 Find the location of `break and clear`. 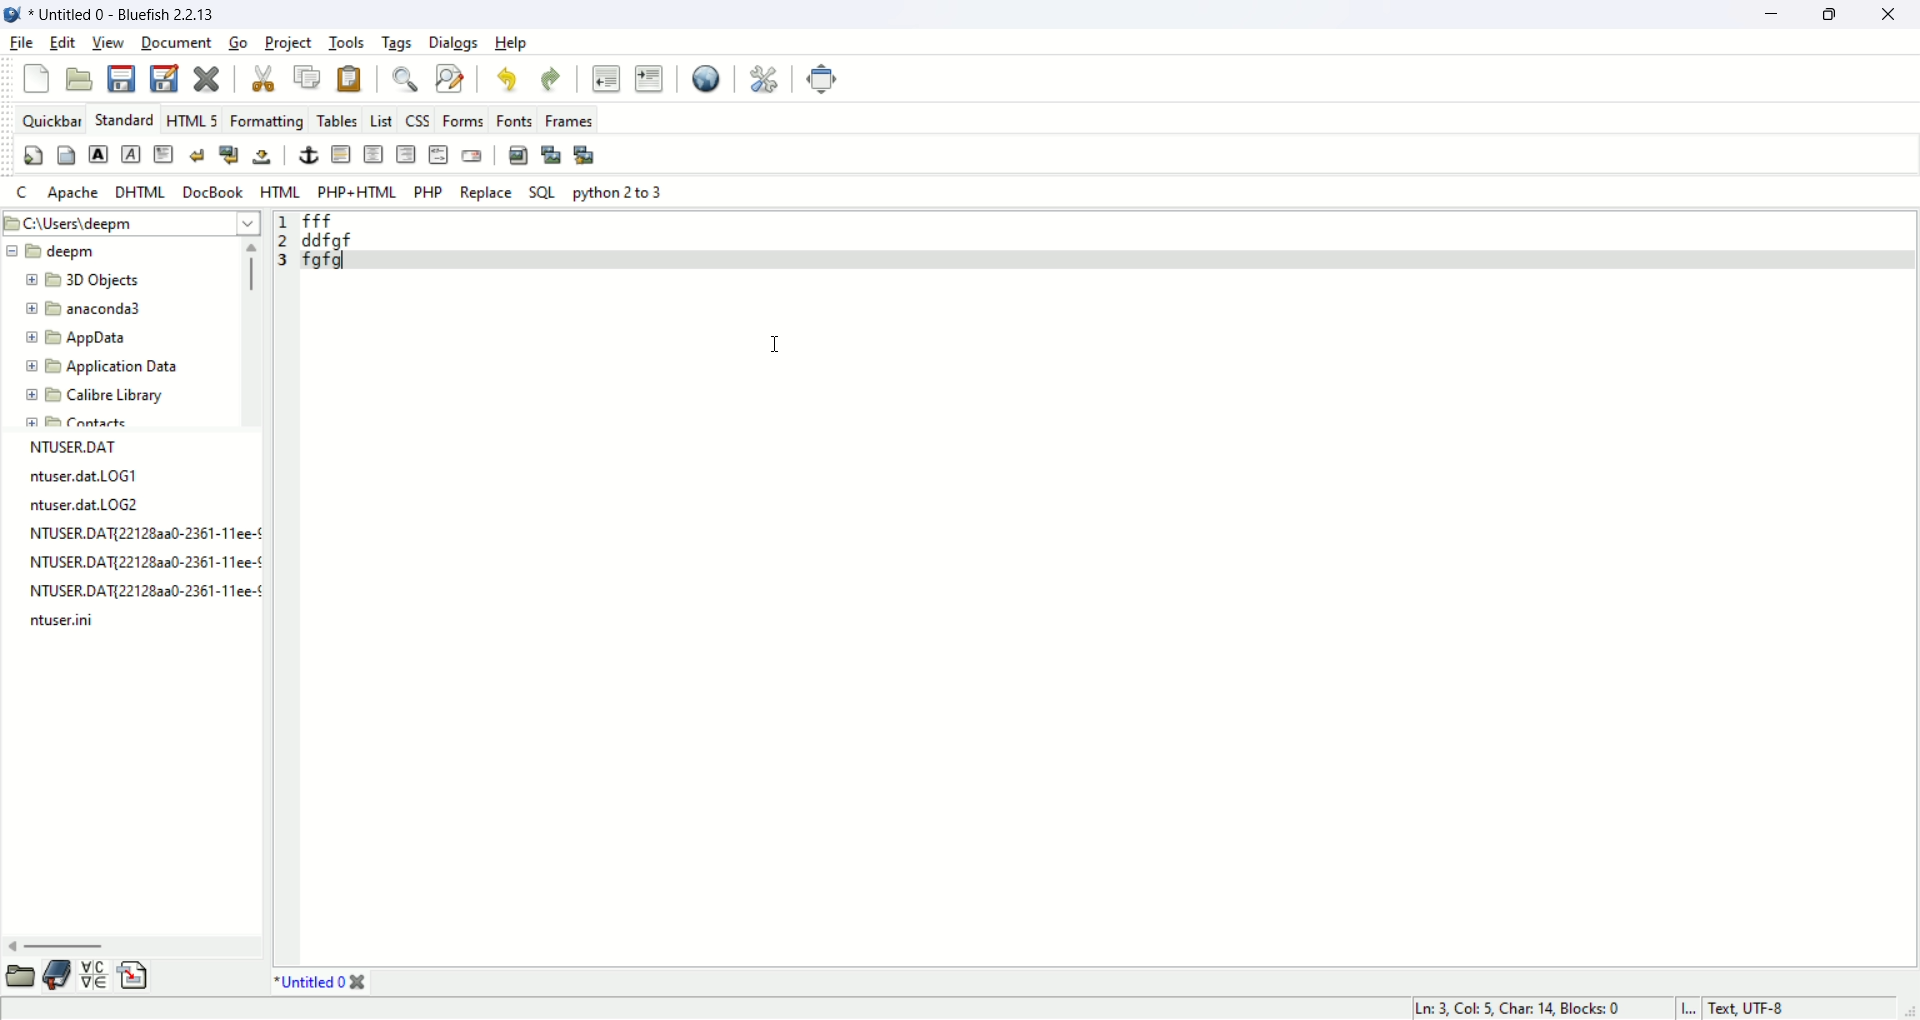

break and clear is located at coordinates (228, 155).